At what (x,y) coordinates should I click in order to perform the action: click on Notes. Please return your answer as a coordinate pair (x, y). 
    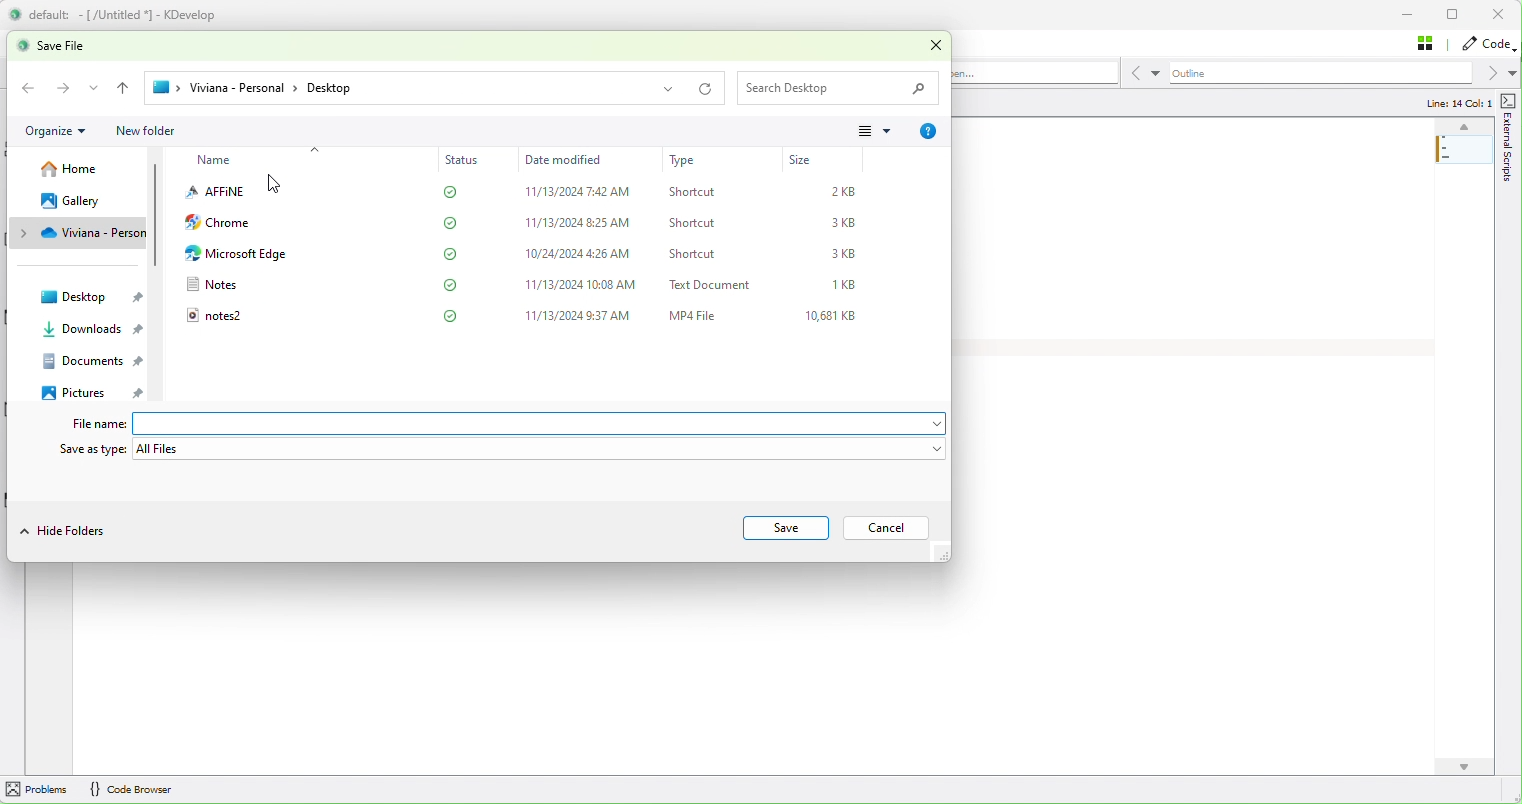
    Looking at the image, I should click on (212, 283).